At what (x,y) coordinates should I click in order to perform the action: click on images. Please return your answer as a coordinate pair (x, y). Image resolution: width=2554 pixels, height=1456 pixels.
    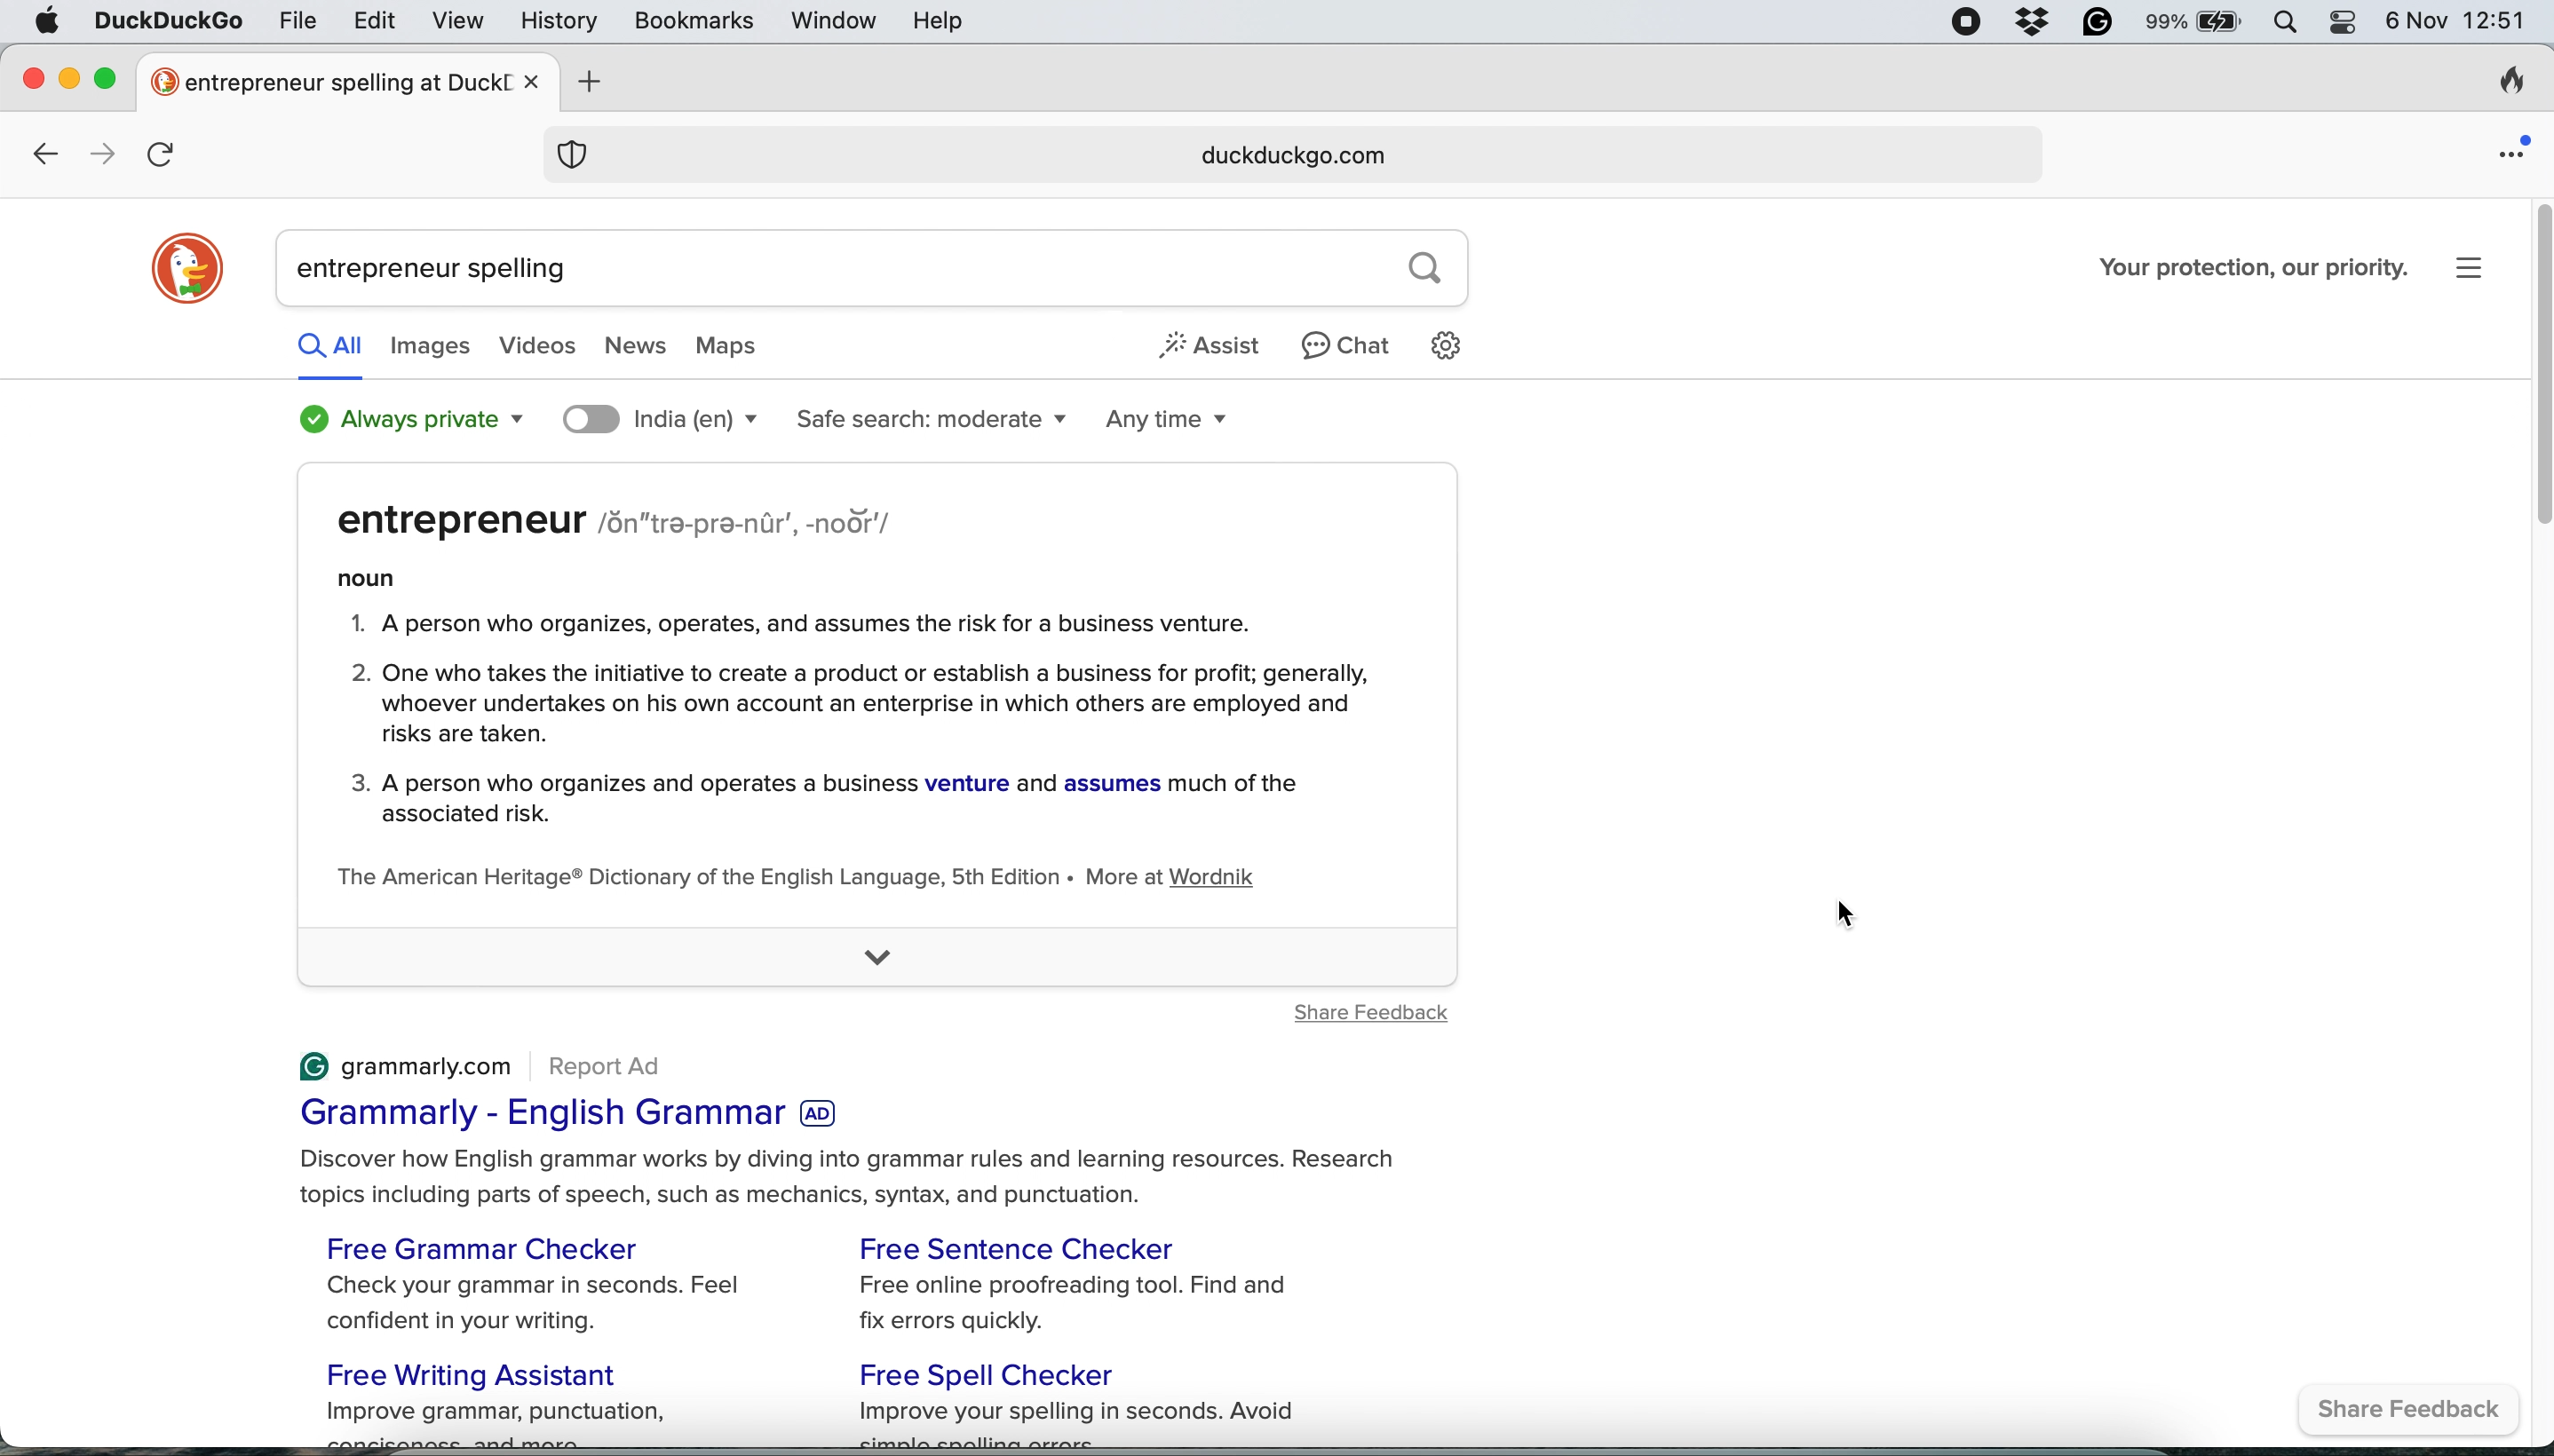
    Looking at the image, I should click on (428, 347).